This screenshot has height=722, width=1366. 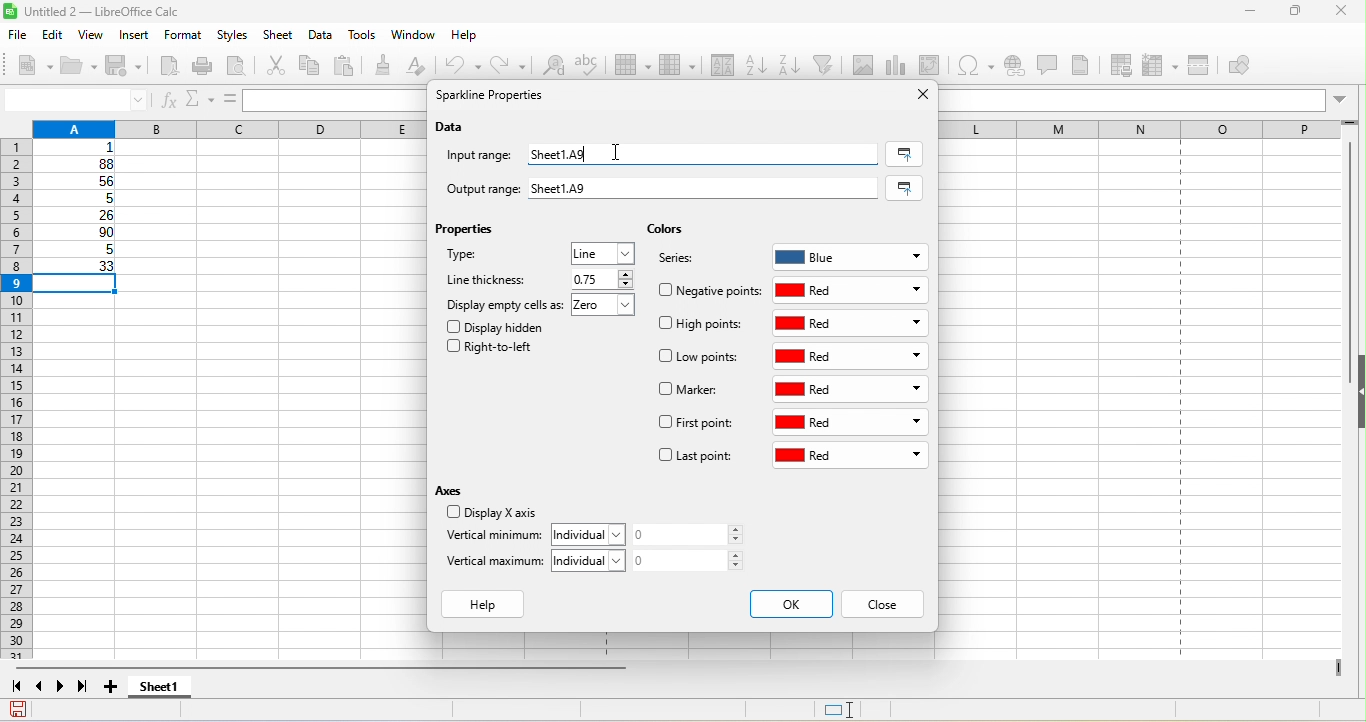 I want to click on red, so click(x=850, y=424).